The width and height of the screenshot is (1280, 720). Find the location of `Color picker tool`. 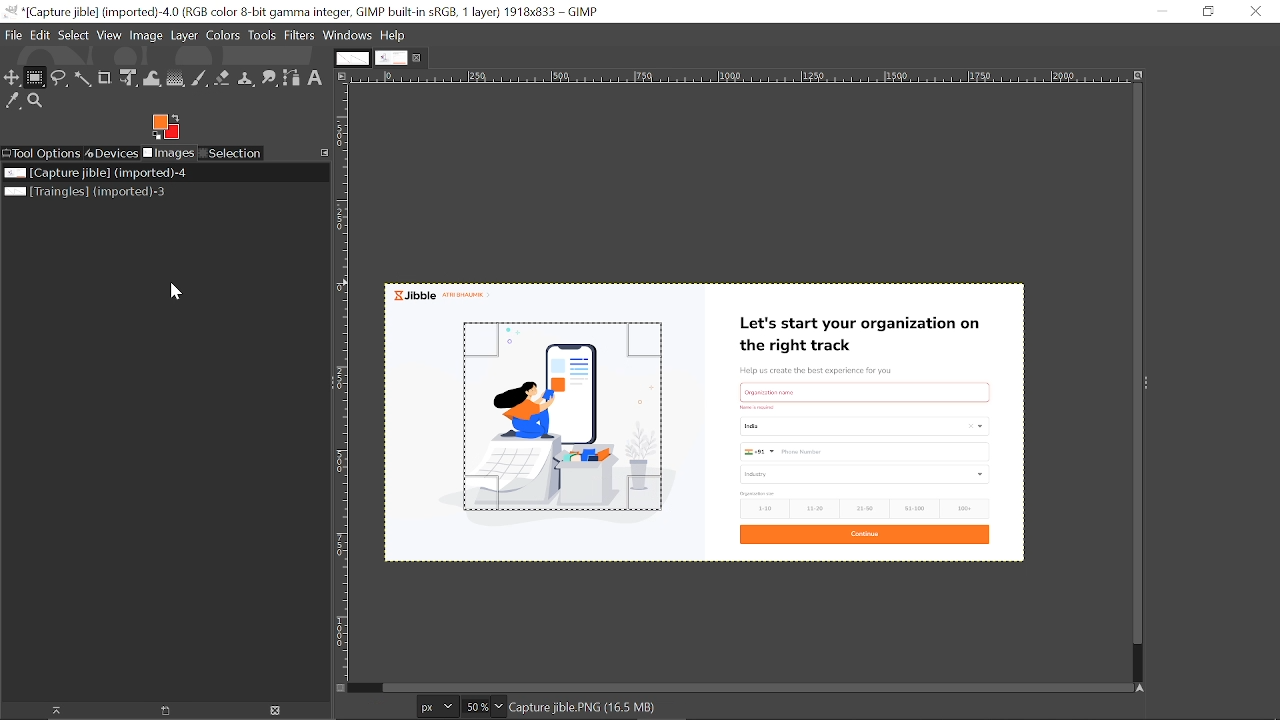

Color picker tool is located at coordinates (11, 104).